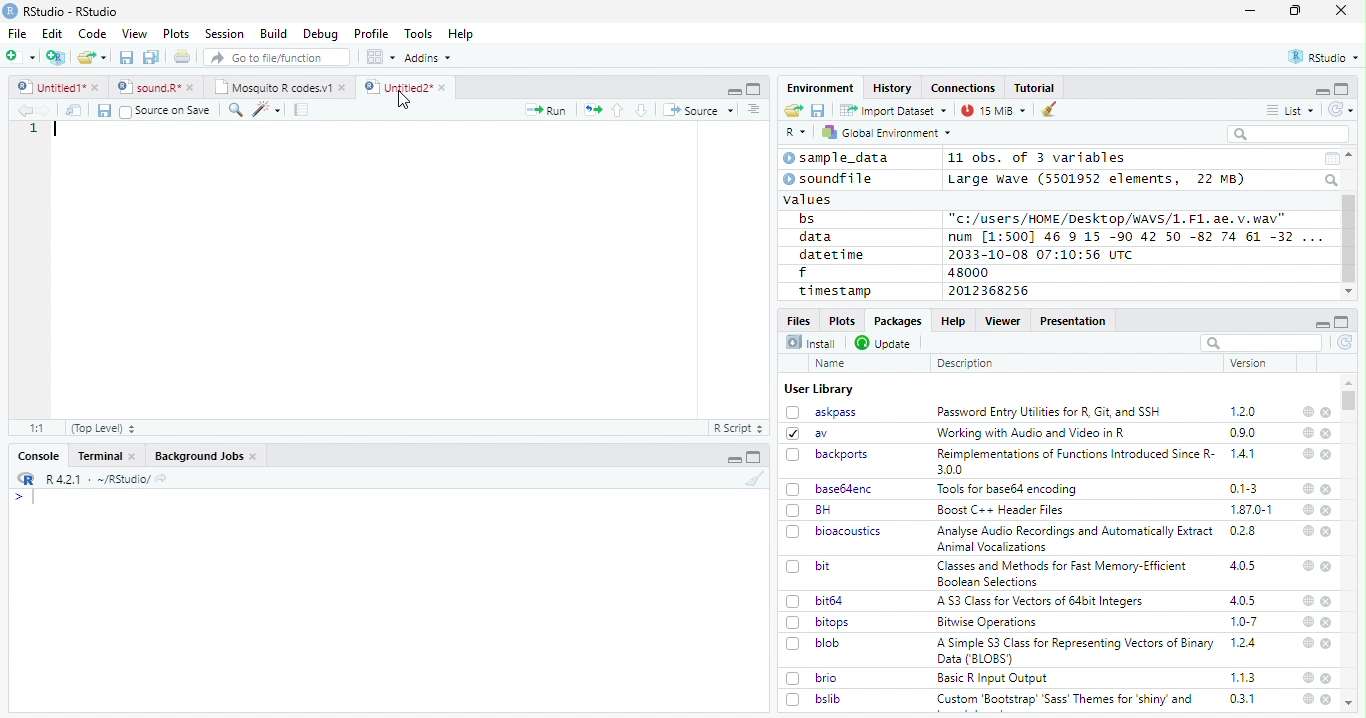 This screenshot has width=1366, height=718. What do you see at coordinates (1306, 530) in the screenshot?
I see `help` at bounding box center [1306, 530].